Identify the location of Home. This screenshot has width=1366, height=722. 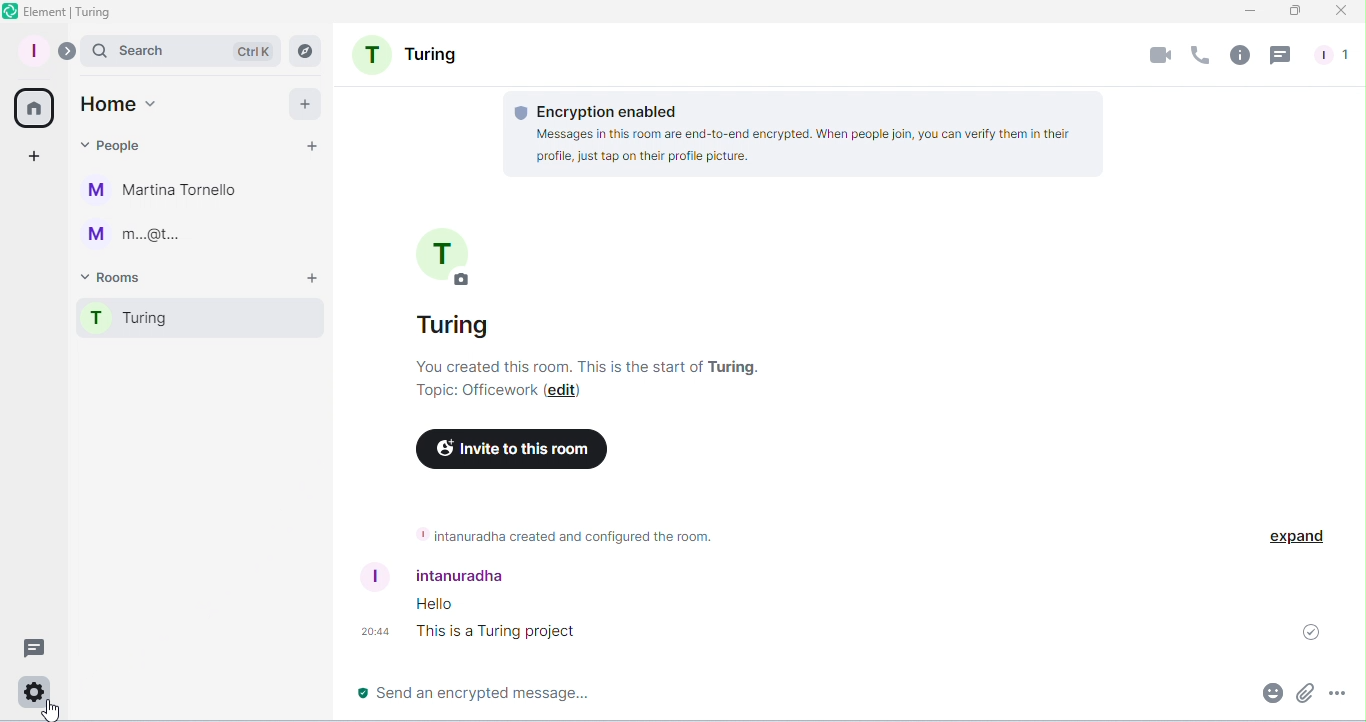
(31, 107).